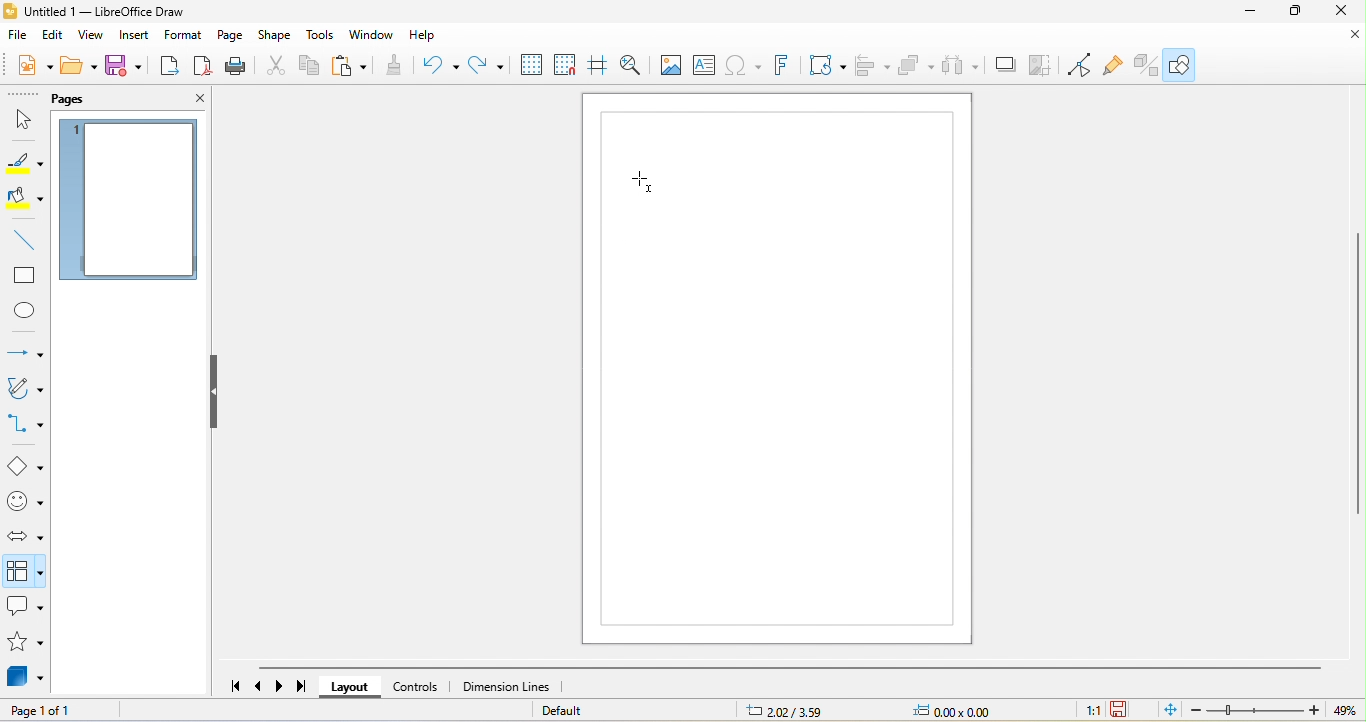 This screenshot has width=1366, height=722. I want to click on show gluepoint function, so click(1116, 65).